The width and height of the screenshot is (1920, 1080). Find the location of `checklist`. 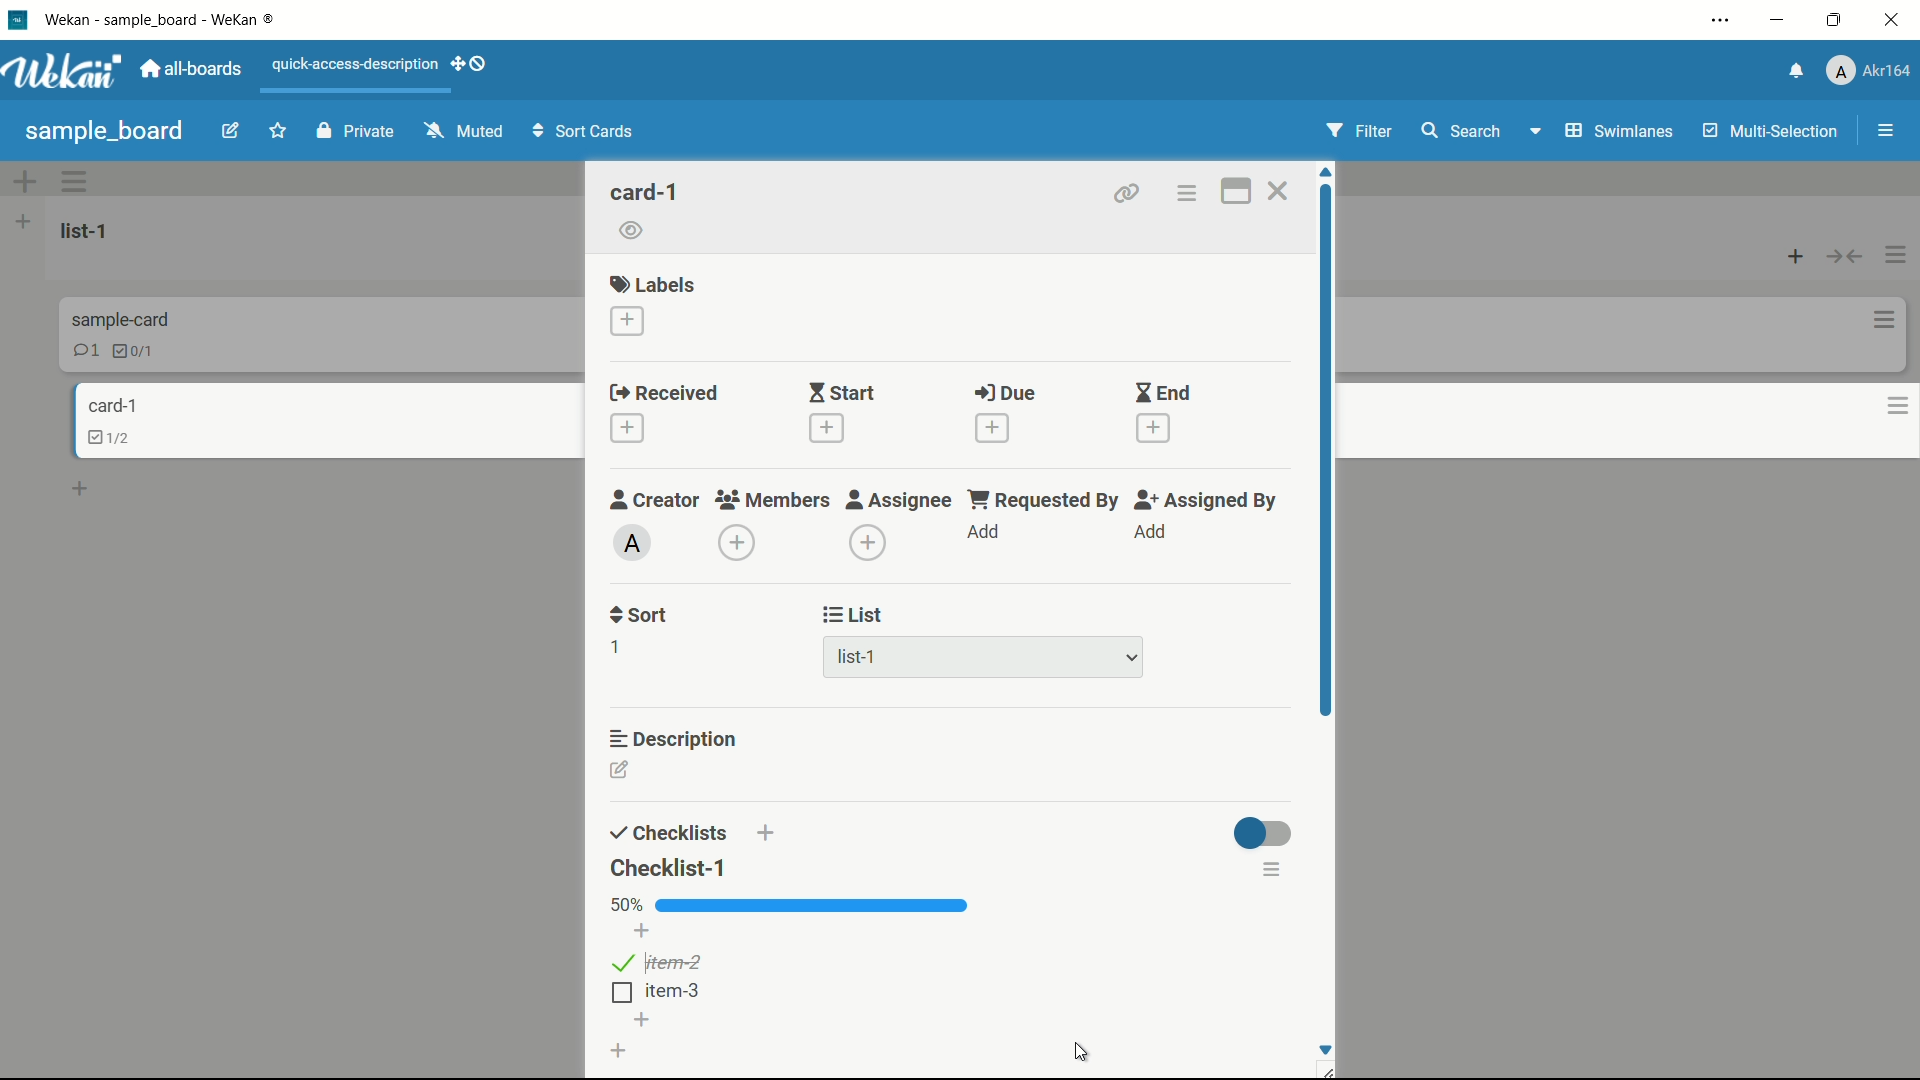

checklist is located at coordinates (105, 440).